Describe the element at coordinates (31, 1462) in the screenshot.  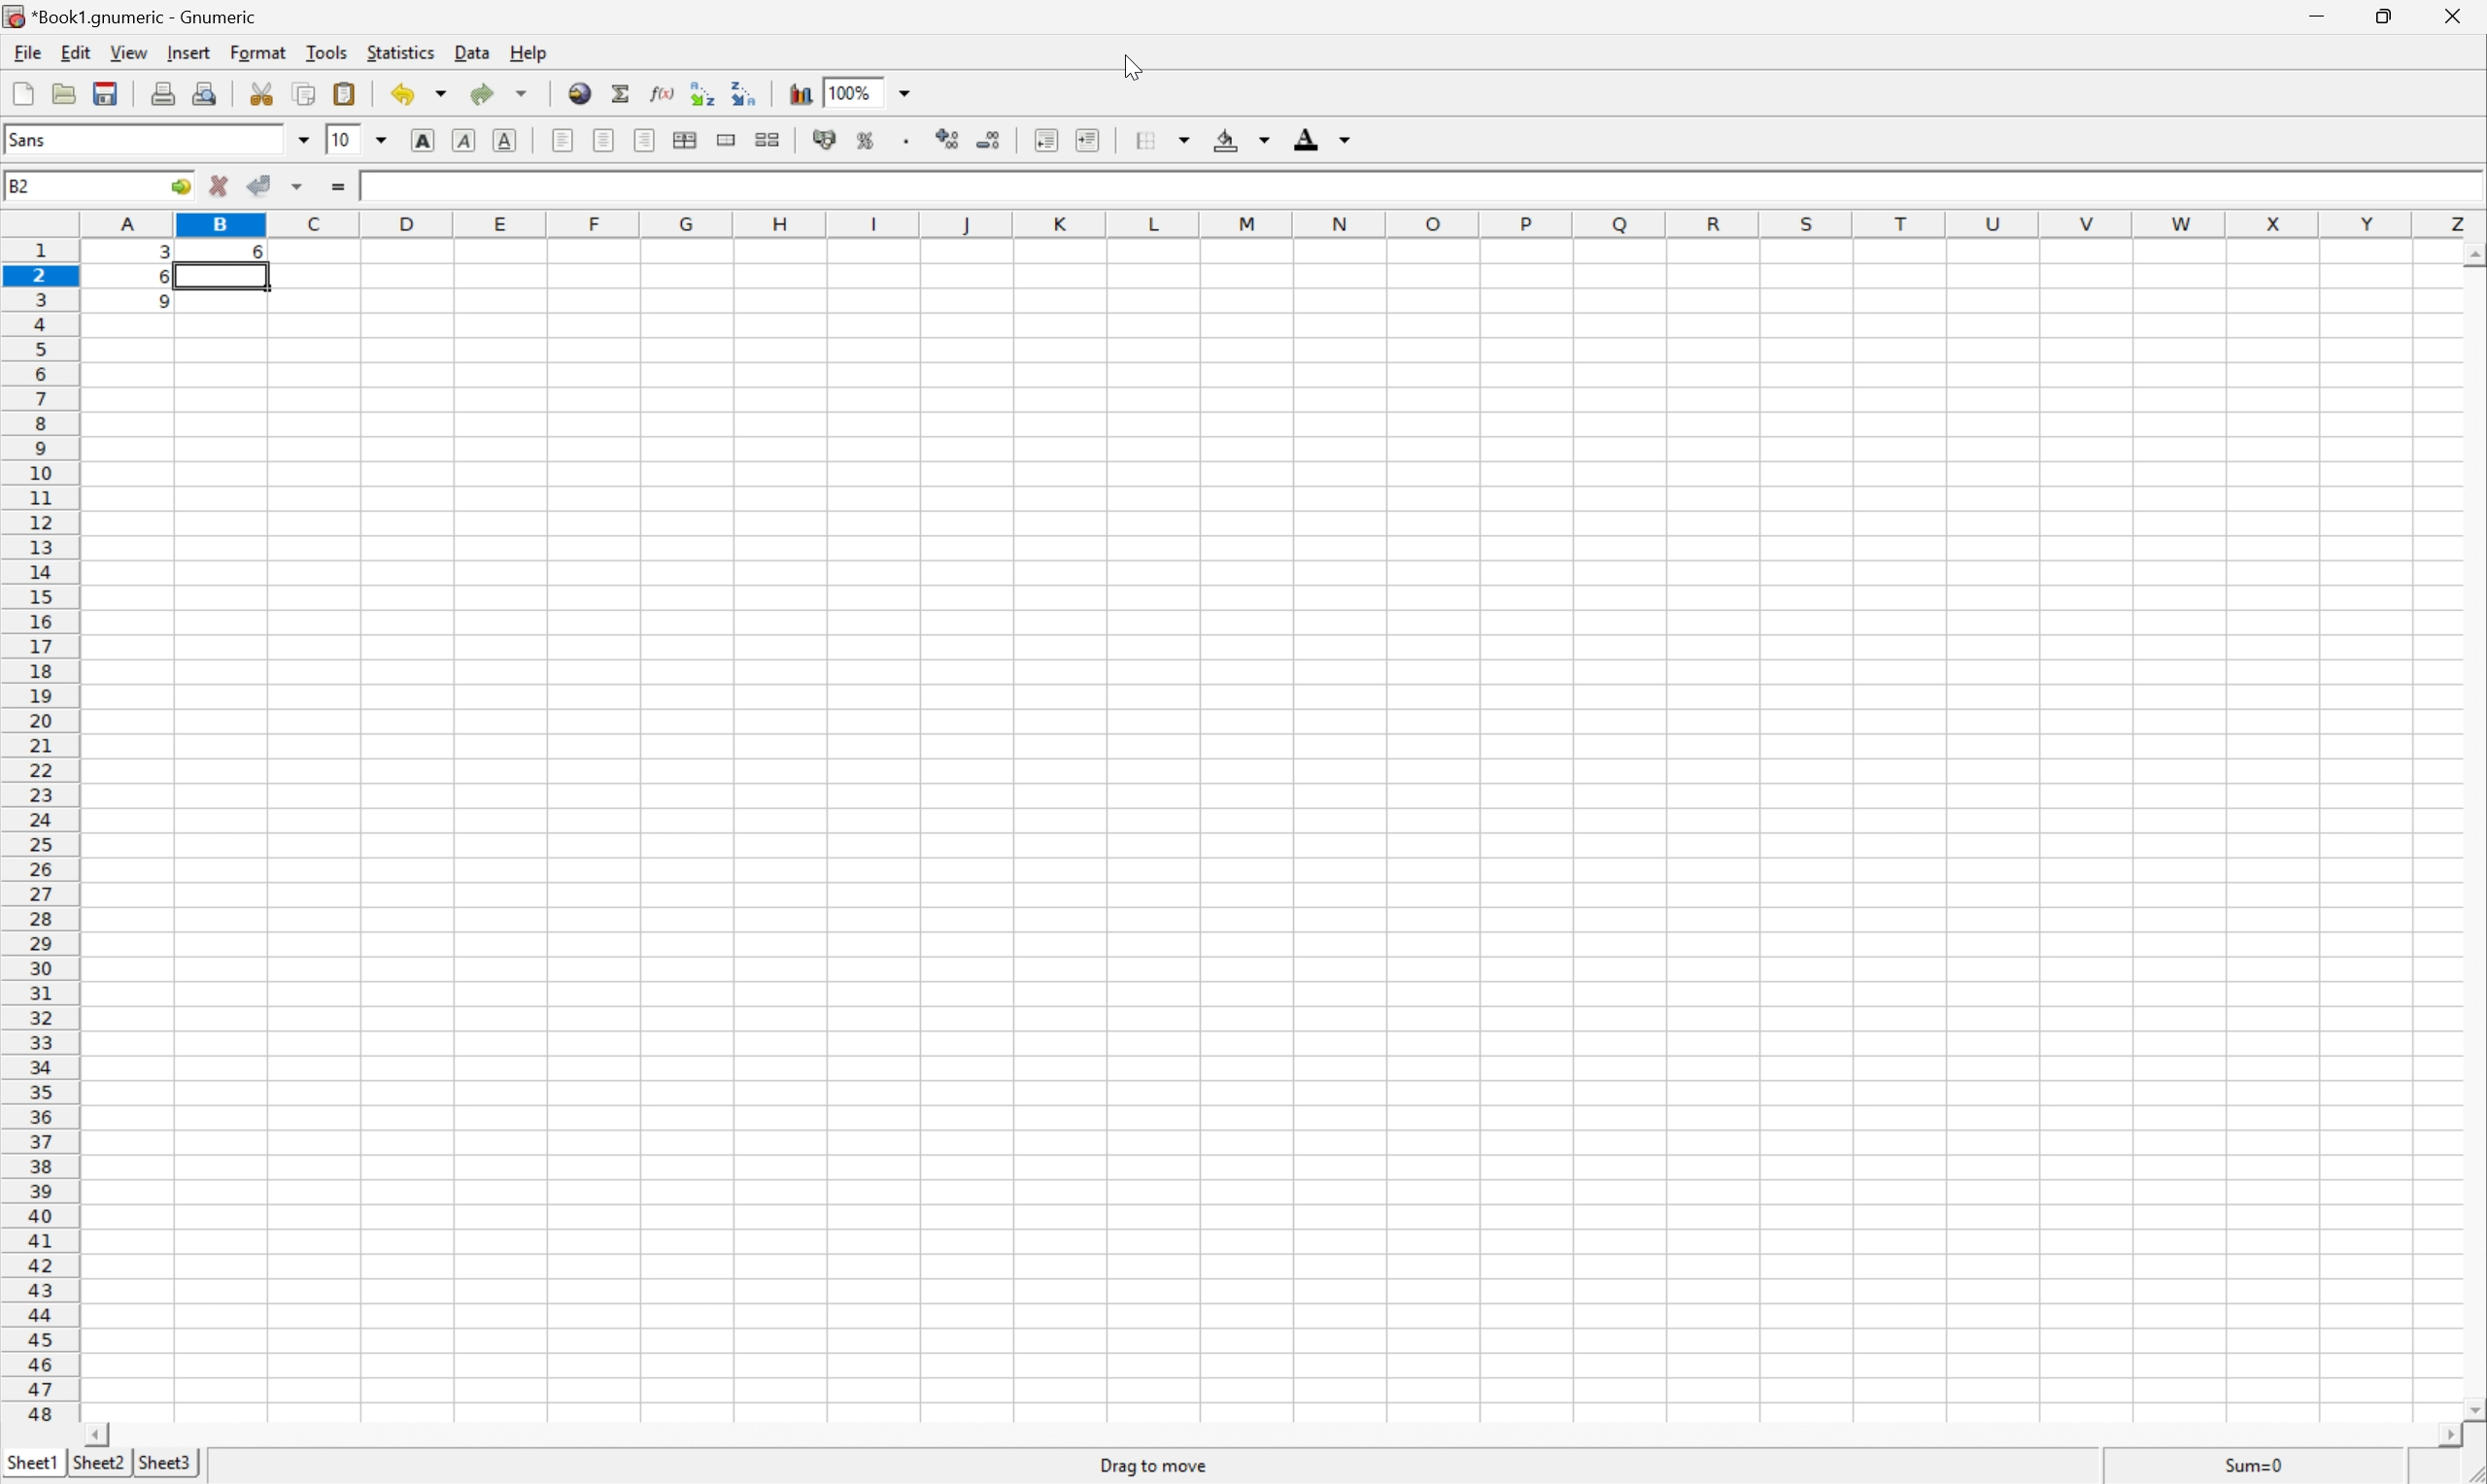
I see `Sheet1` at that location.